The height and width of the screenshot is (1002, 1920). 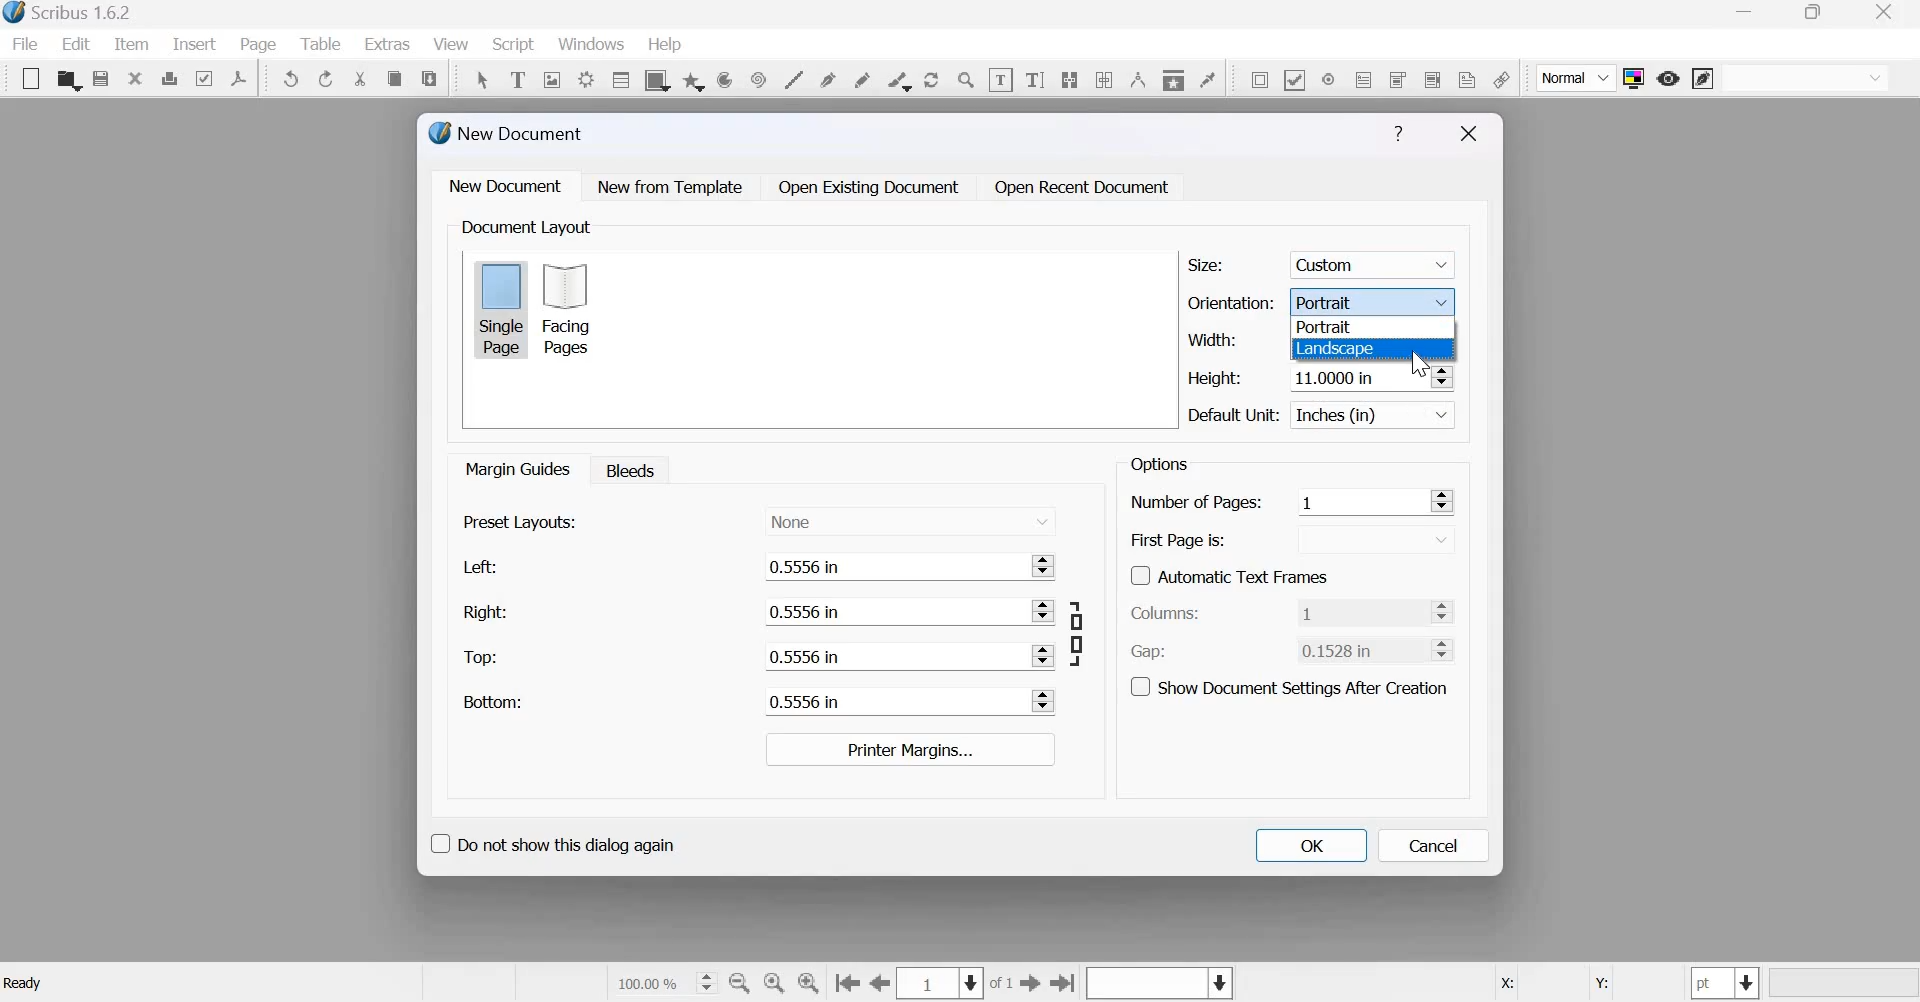 I want to click on Select the current layer, so click(x=1157, y=984).